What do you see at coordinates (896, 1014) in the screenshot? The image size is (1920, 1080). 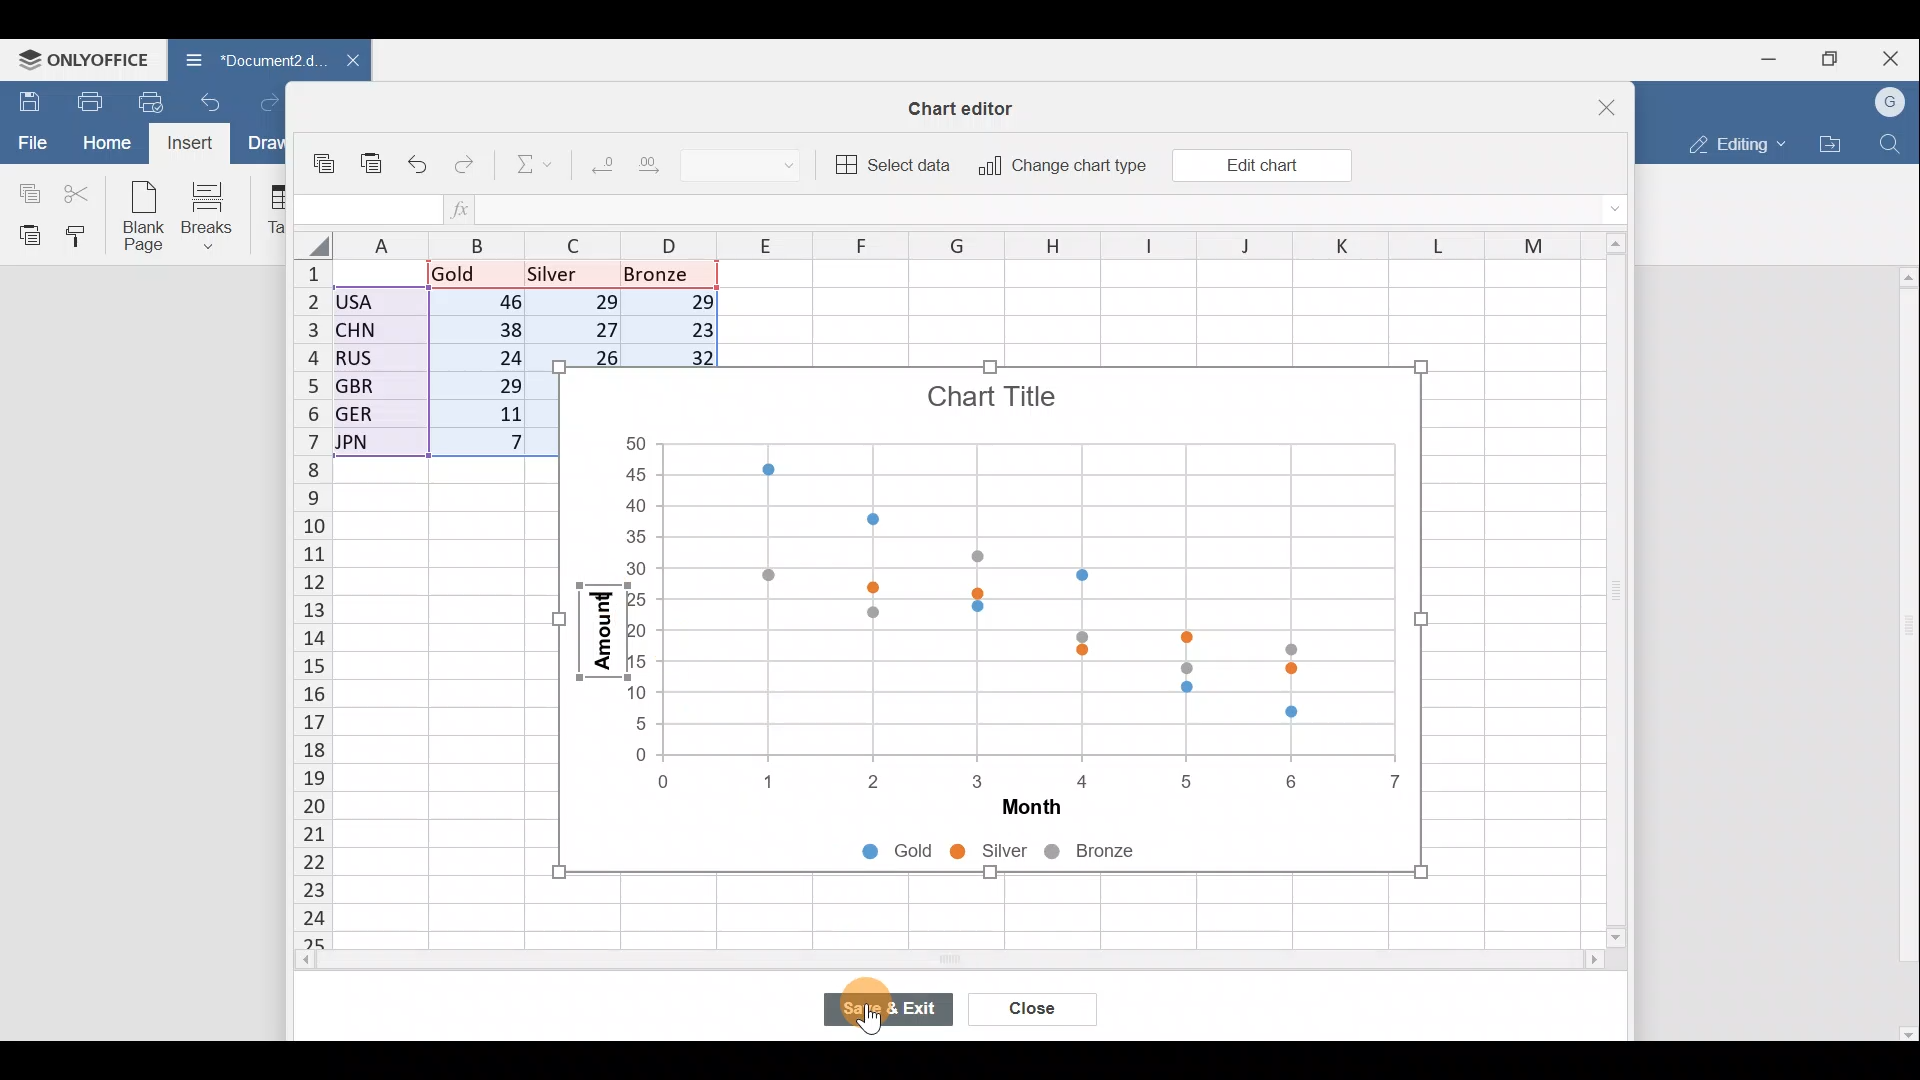 I see `Cursor on Save & exit` at bounding box center [896, 1014].